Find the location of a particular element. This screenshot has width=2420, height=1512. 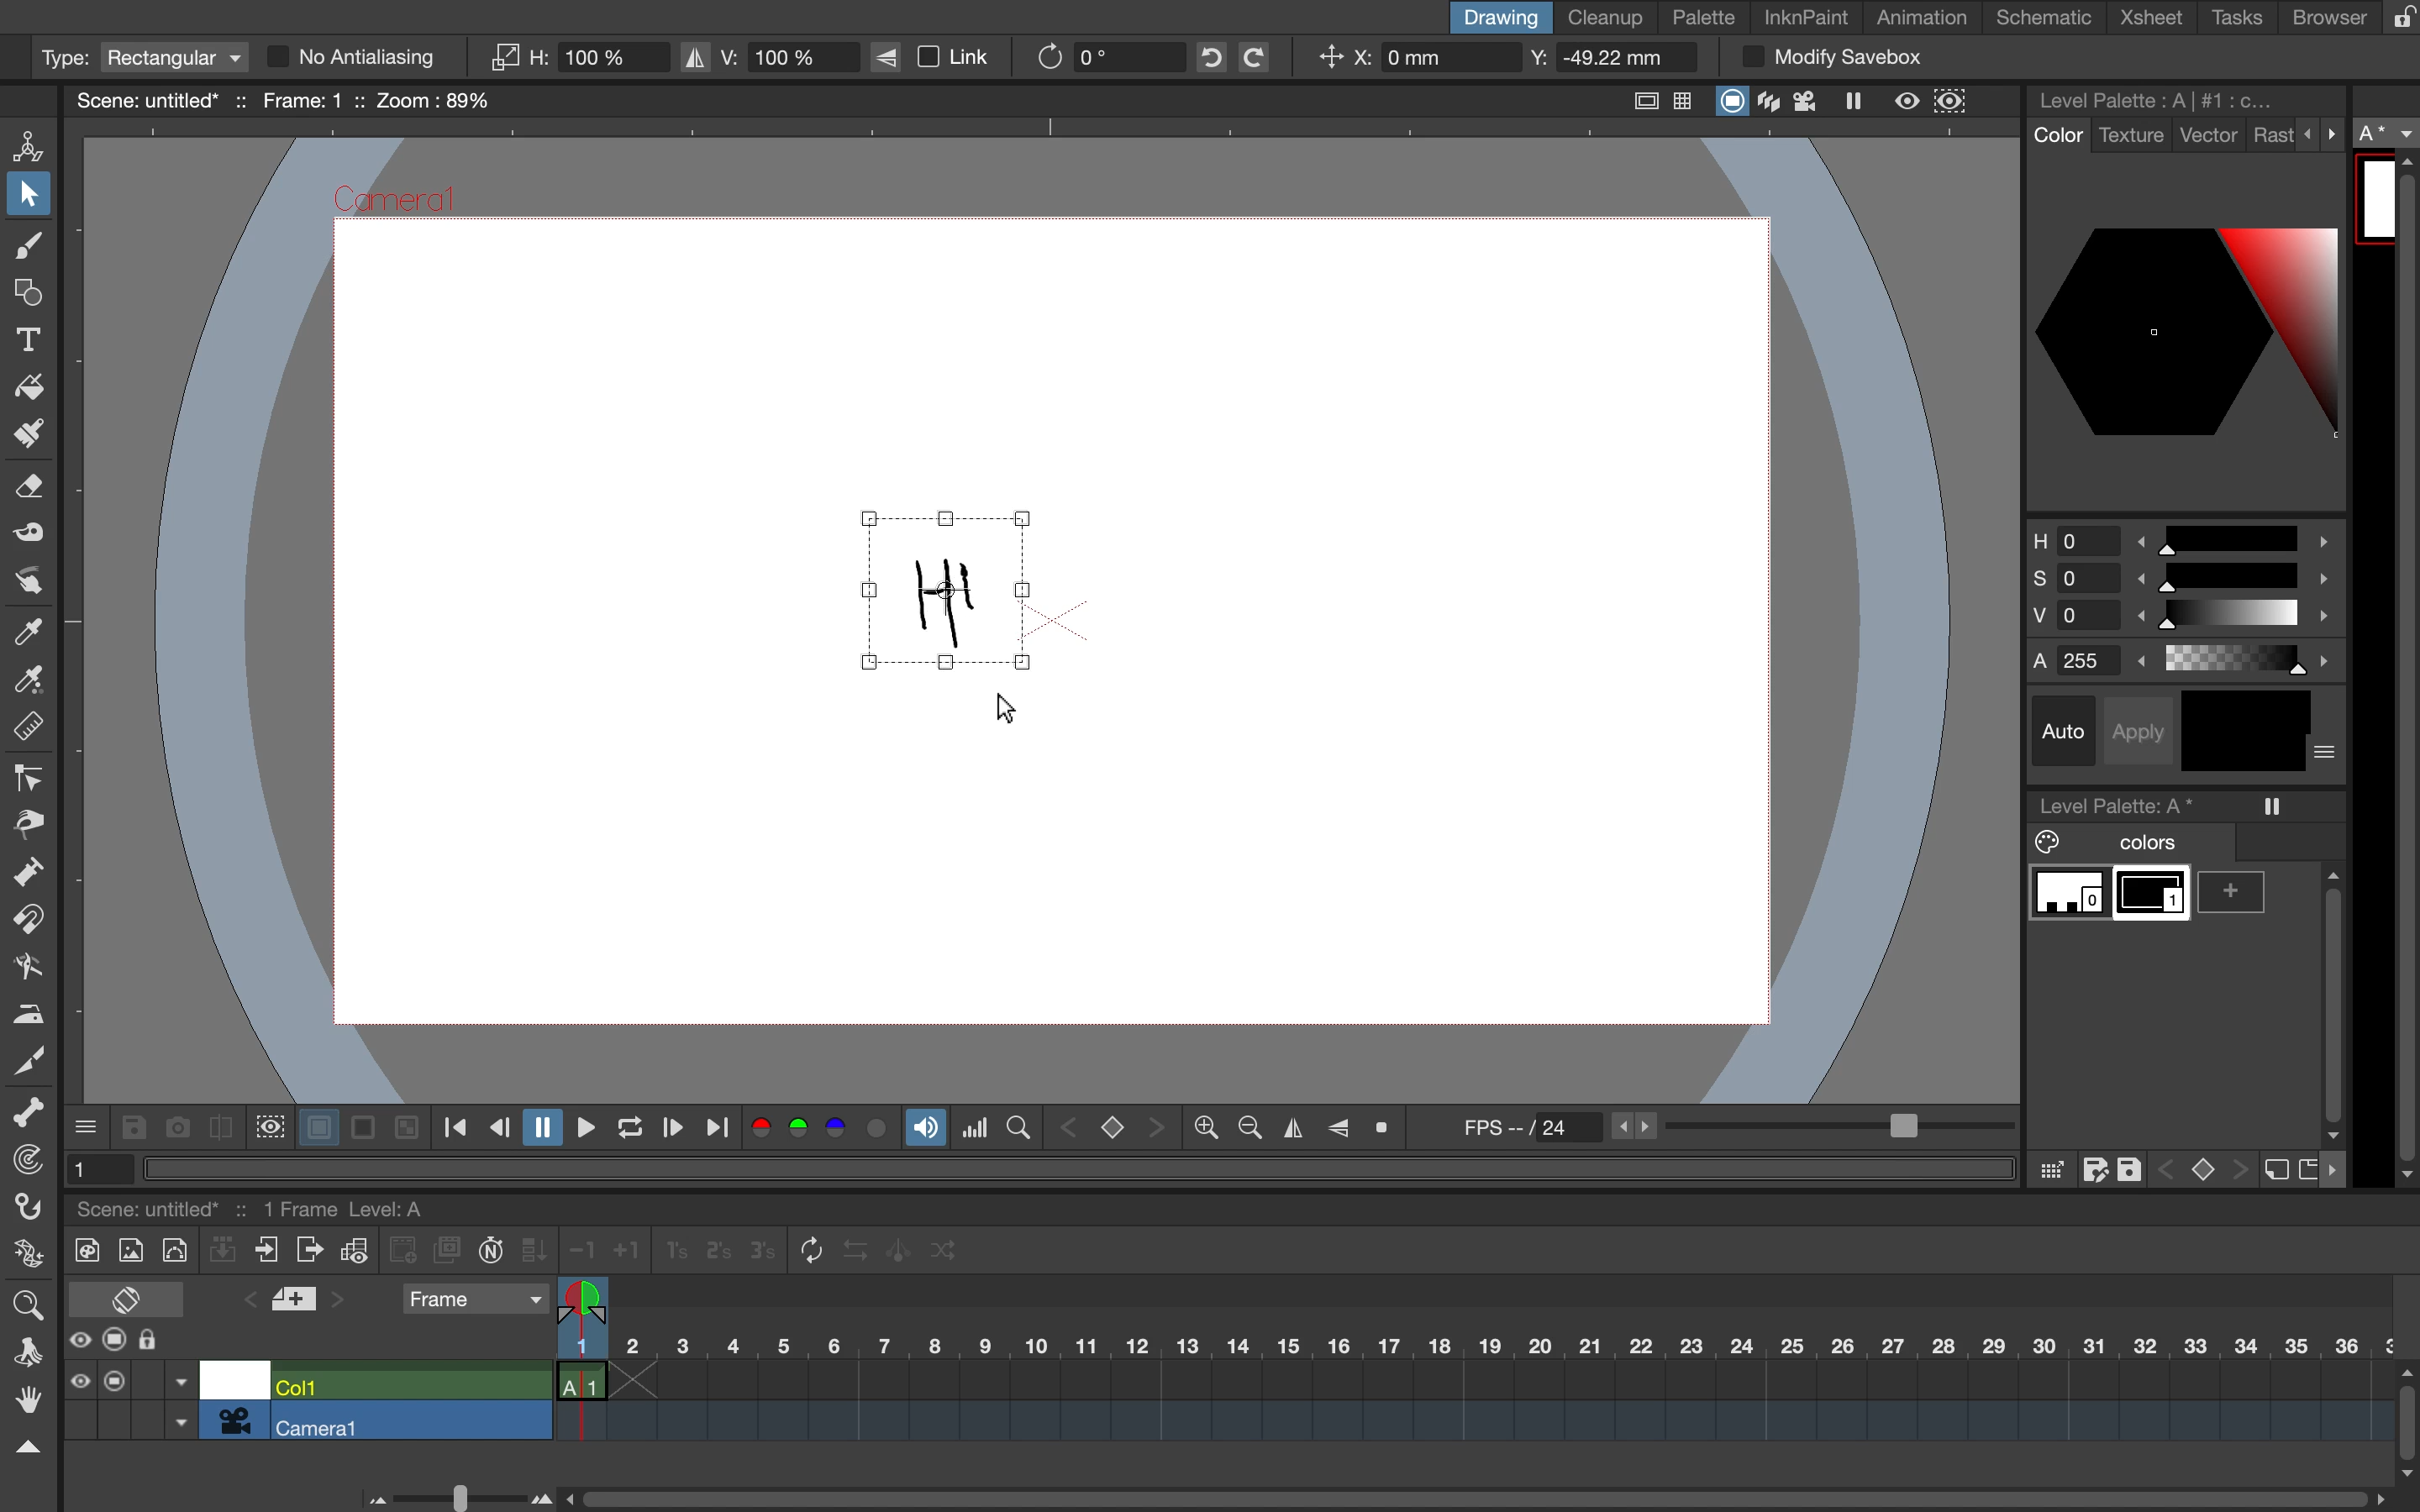

camera stand visibility toggle all is located at coordinates (114, 1380).